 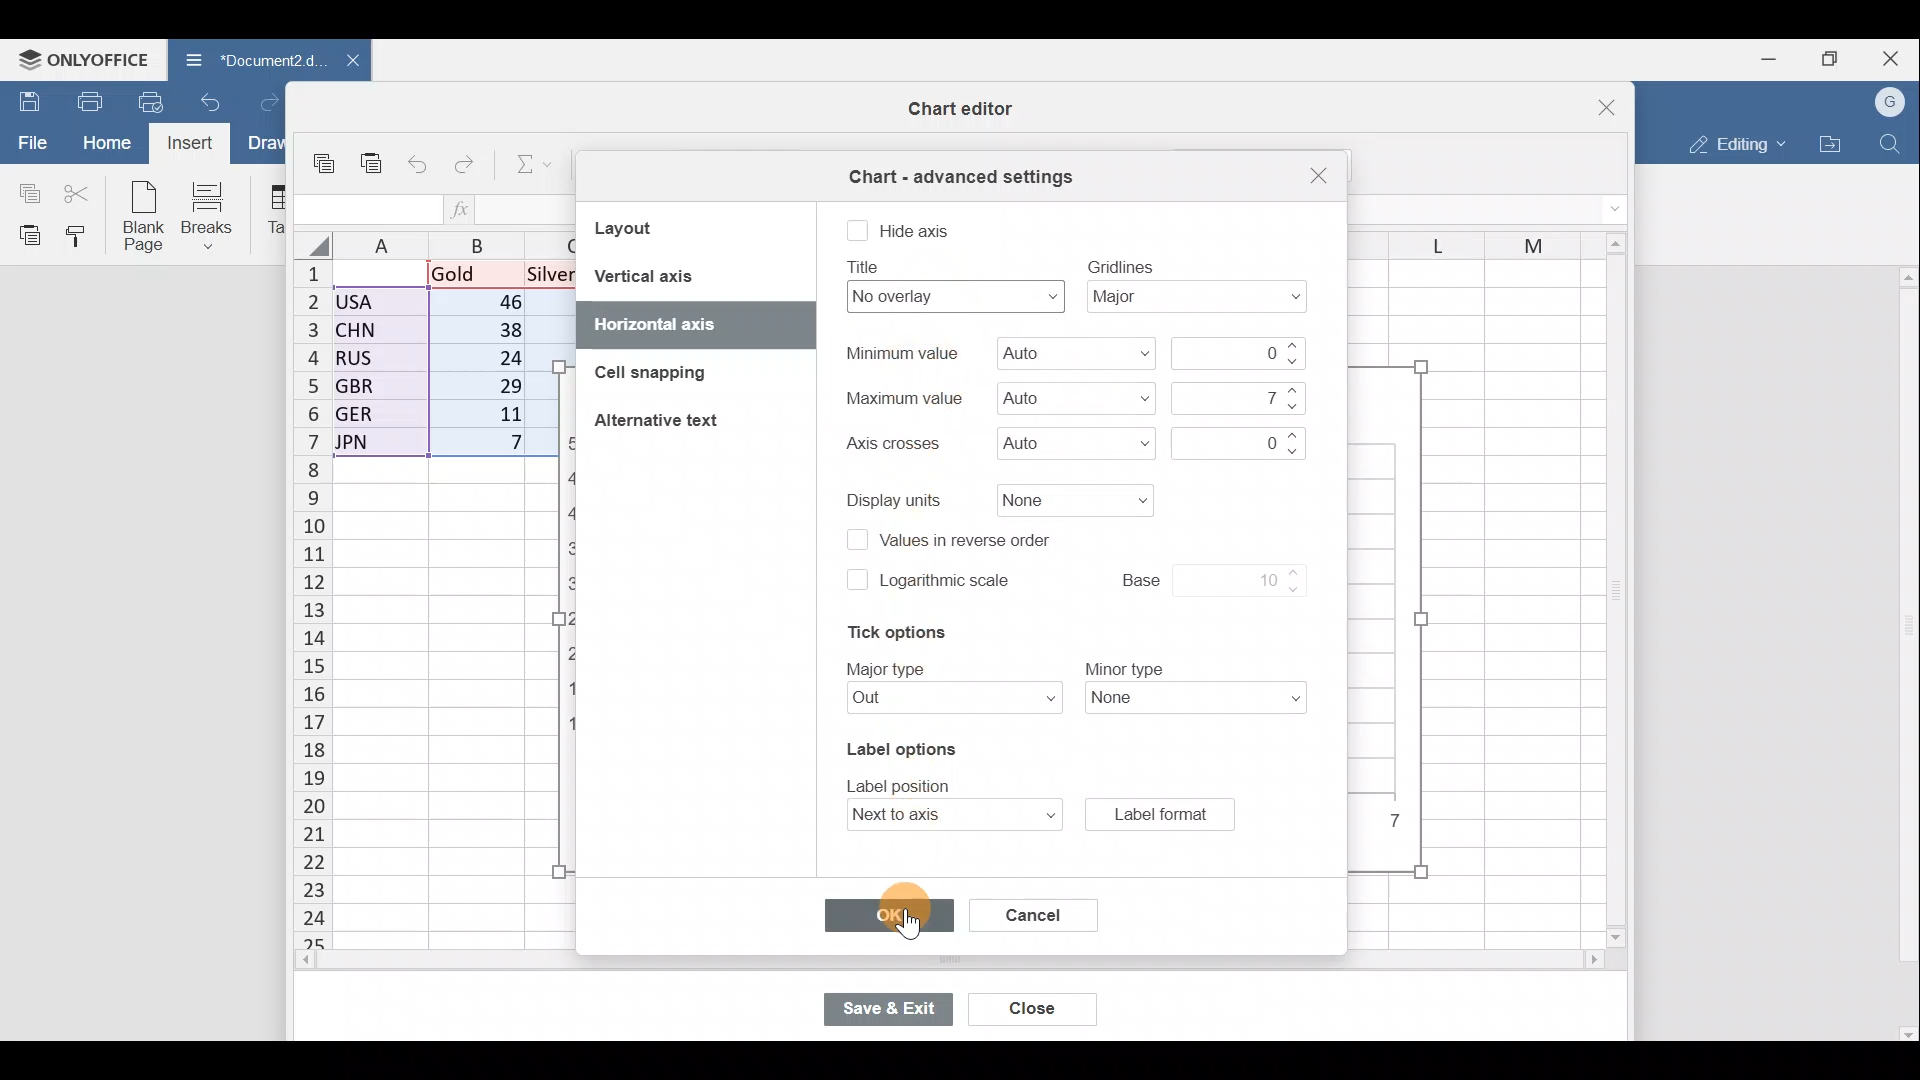 What do you see at coordinates (248, 60) in the screenshot?
I see `Document2.d` at bounding box center [248, 60].